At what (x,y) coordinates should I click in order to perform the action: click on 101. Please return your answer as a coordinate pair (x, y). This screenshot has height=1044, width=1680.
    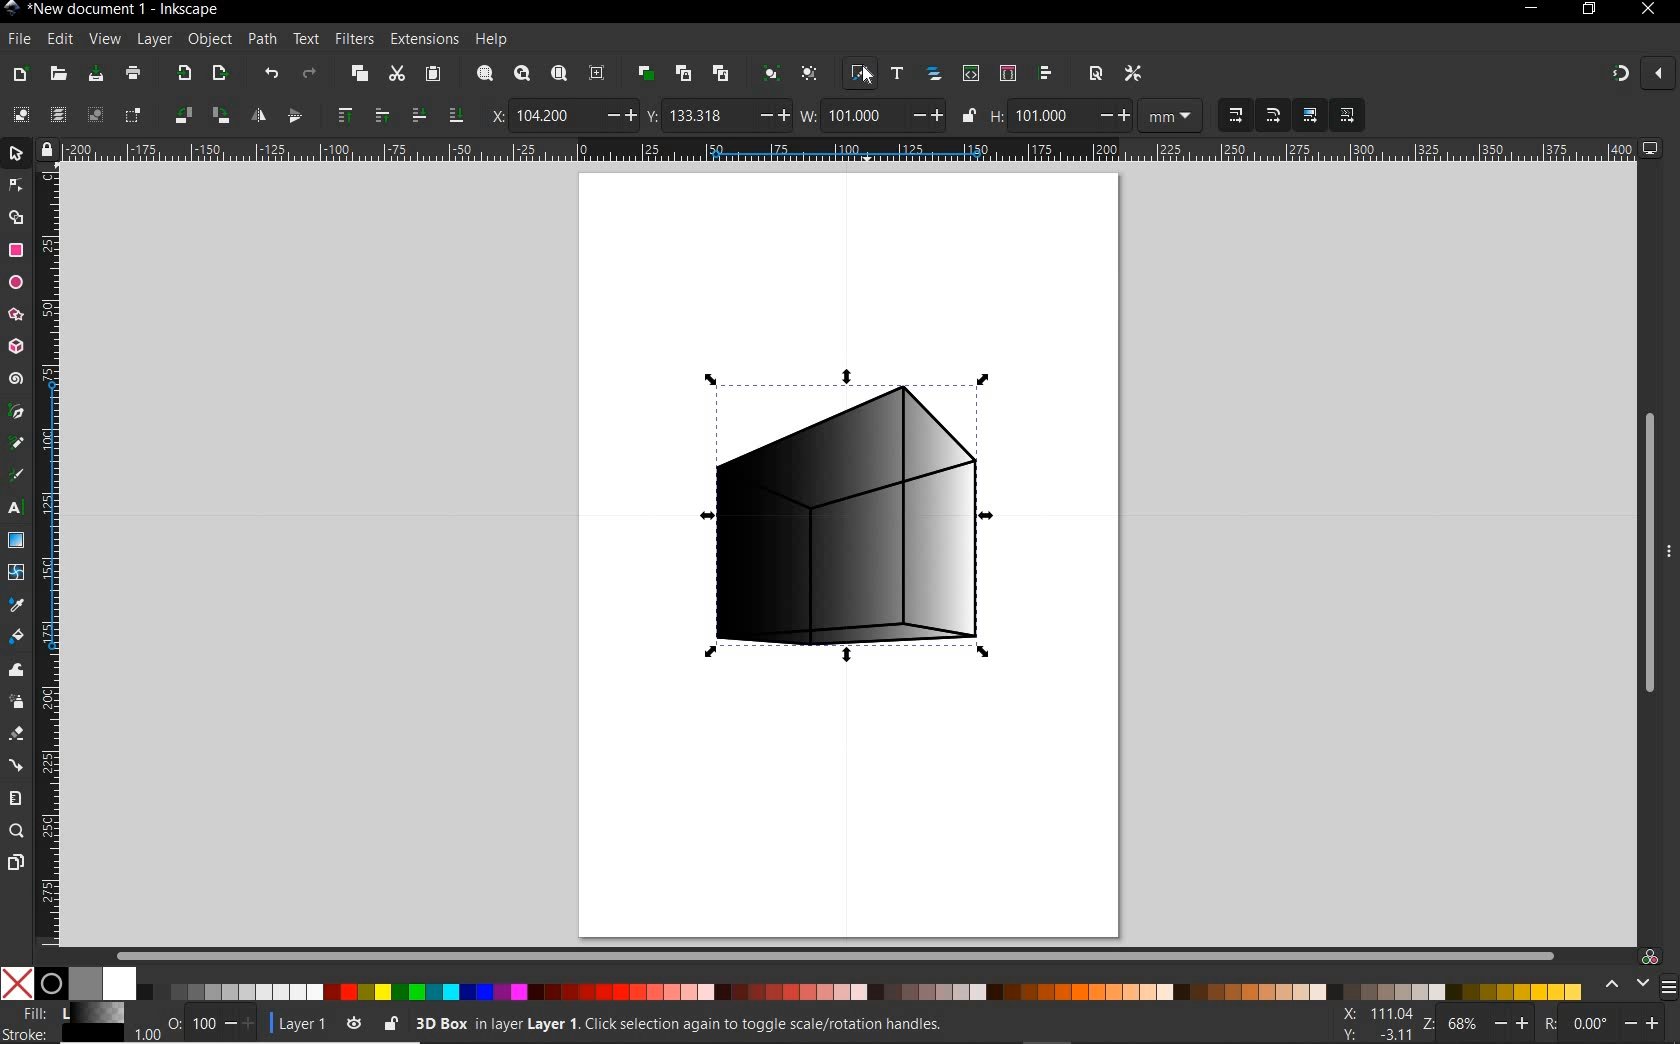
    Looking at the image, I should click on (859, 116).